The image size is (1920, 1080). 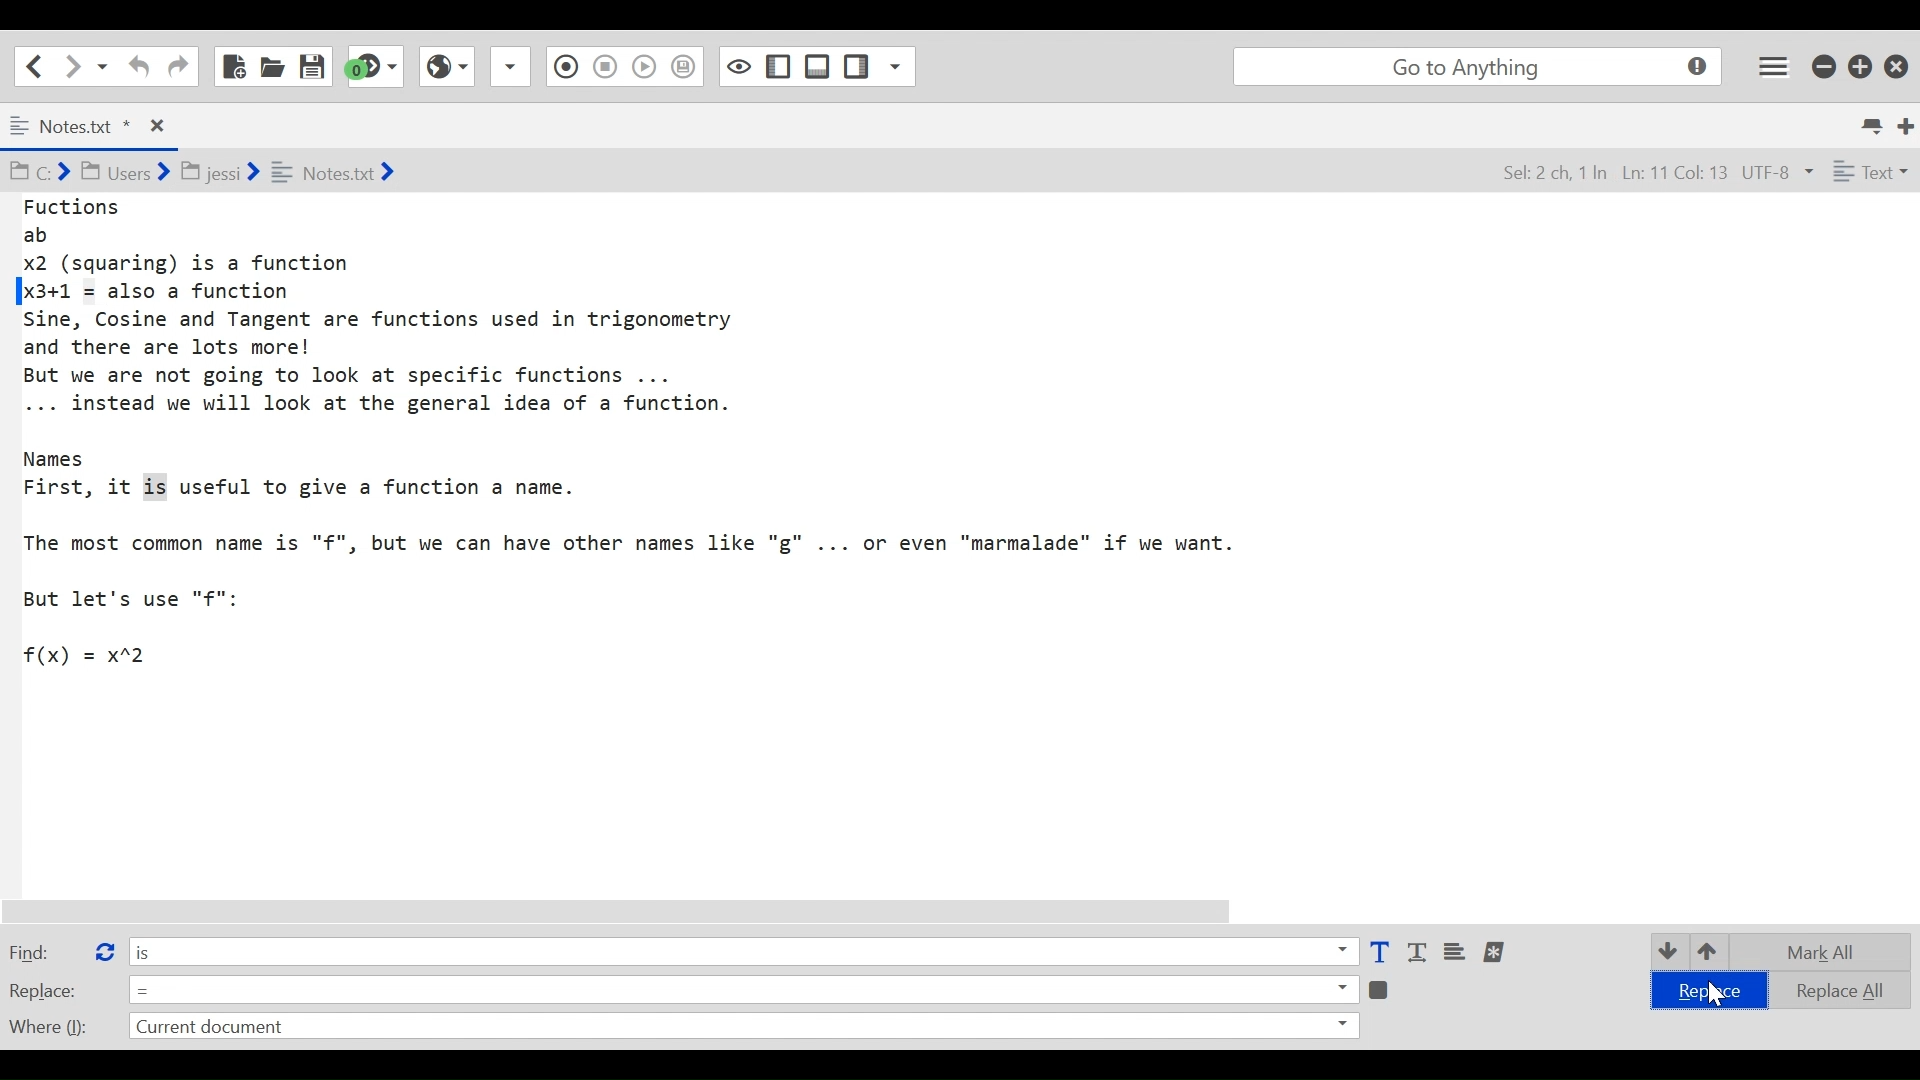 I want to click on Stop Recording Macro, so click(x=563, y=69).